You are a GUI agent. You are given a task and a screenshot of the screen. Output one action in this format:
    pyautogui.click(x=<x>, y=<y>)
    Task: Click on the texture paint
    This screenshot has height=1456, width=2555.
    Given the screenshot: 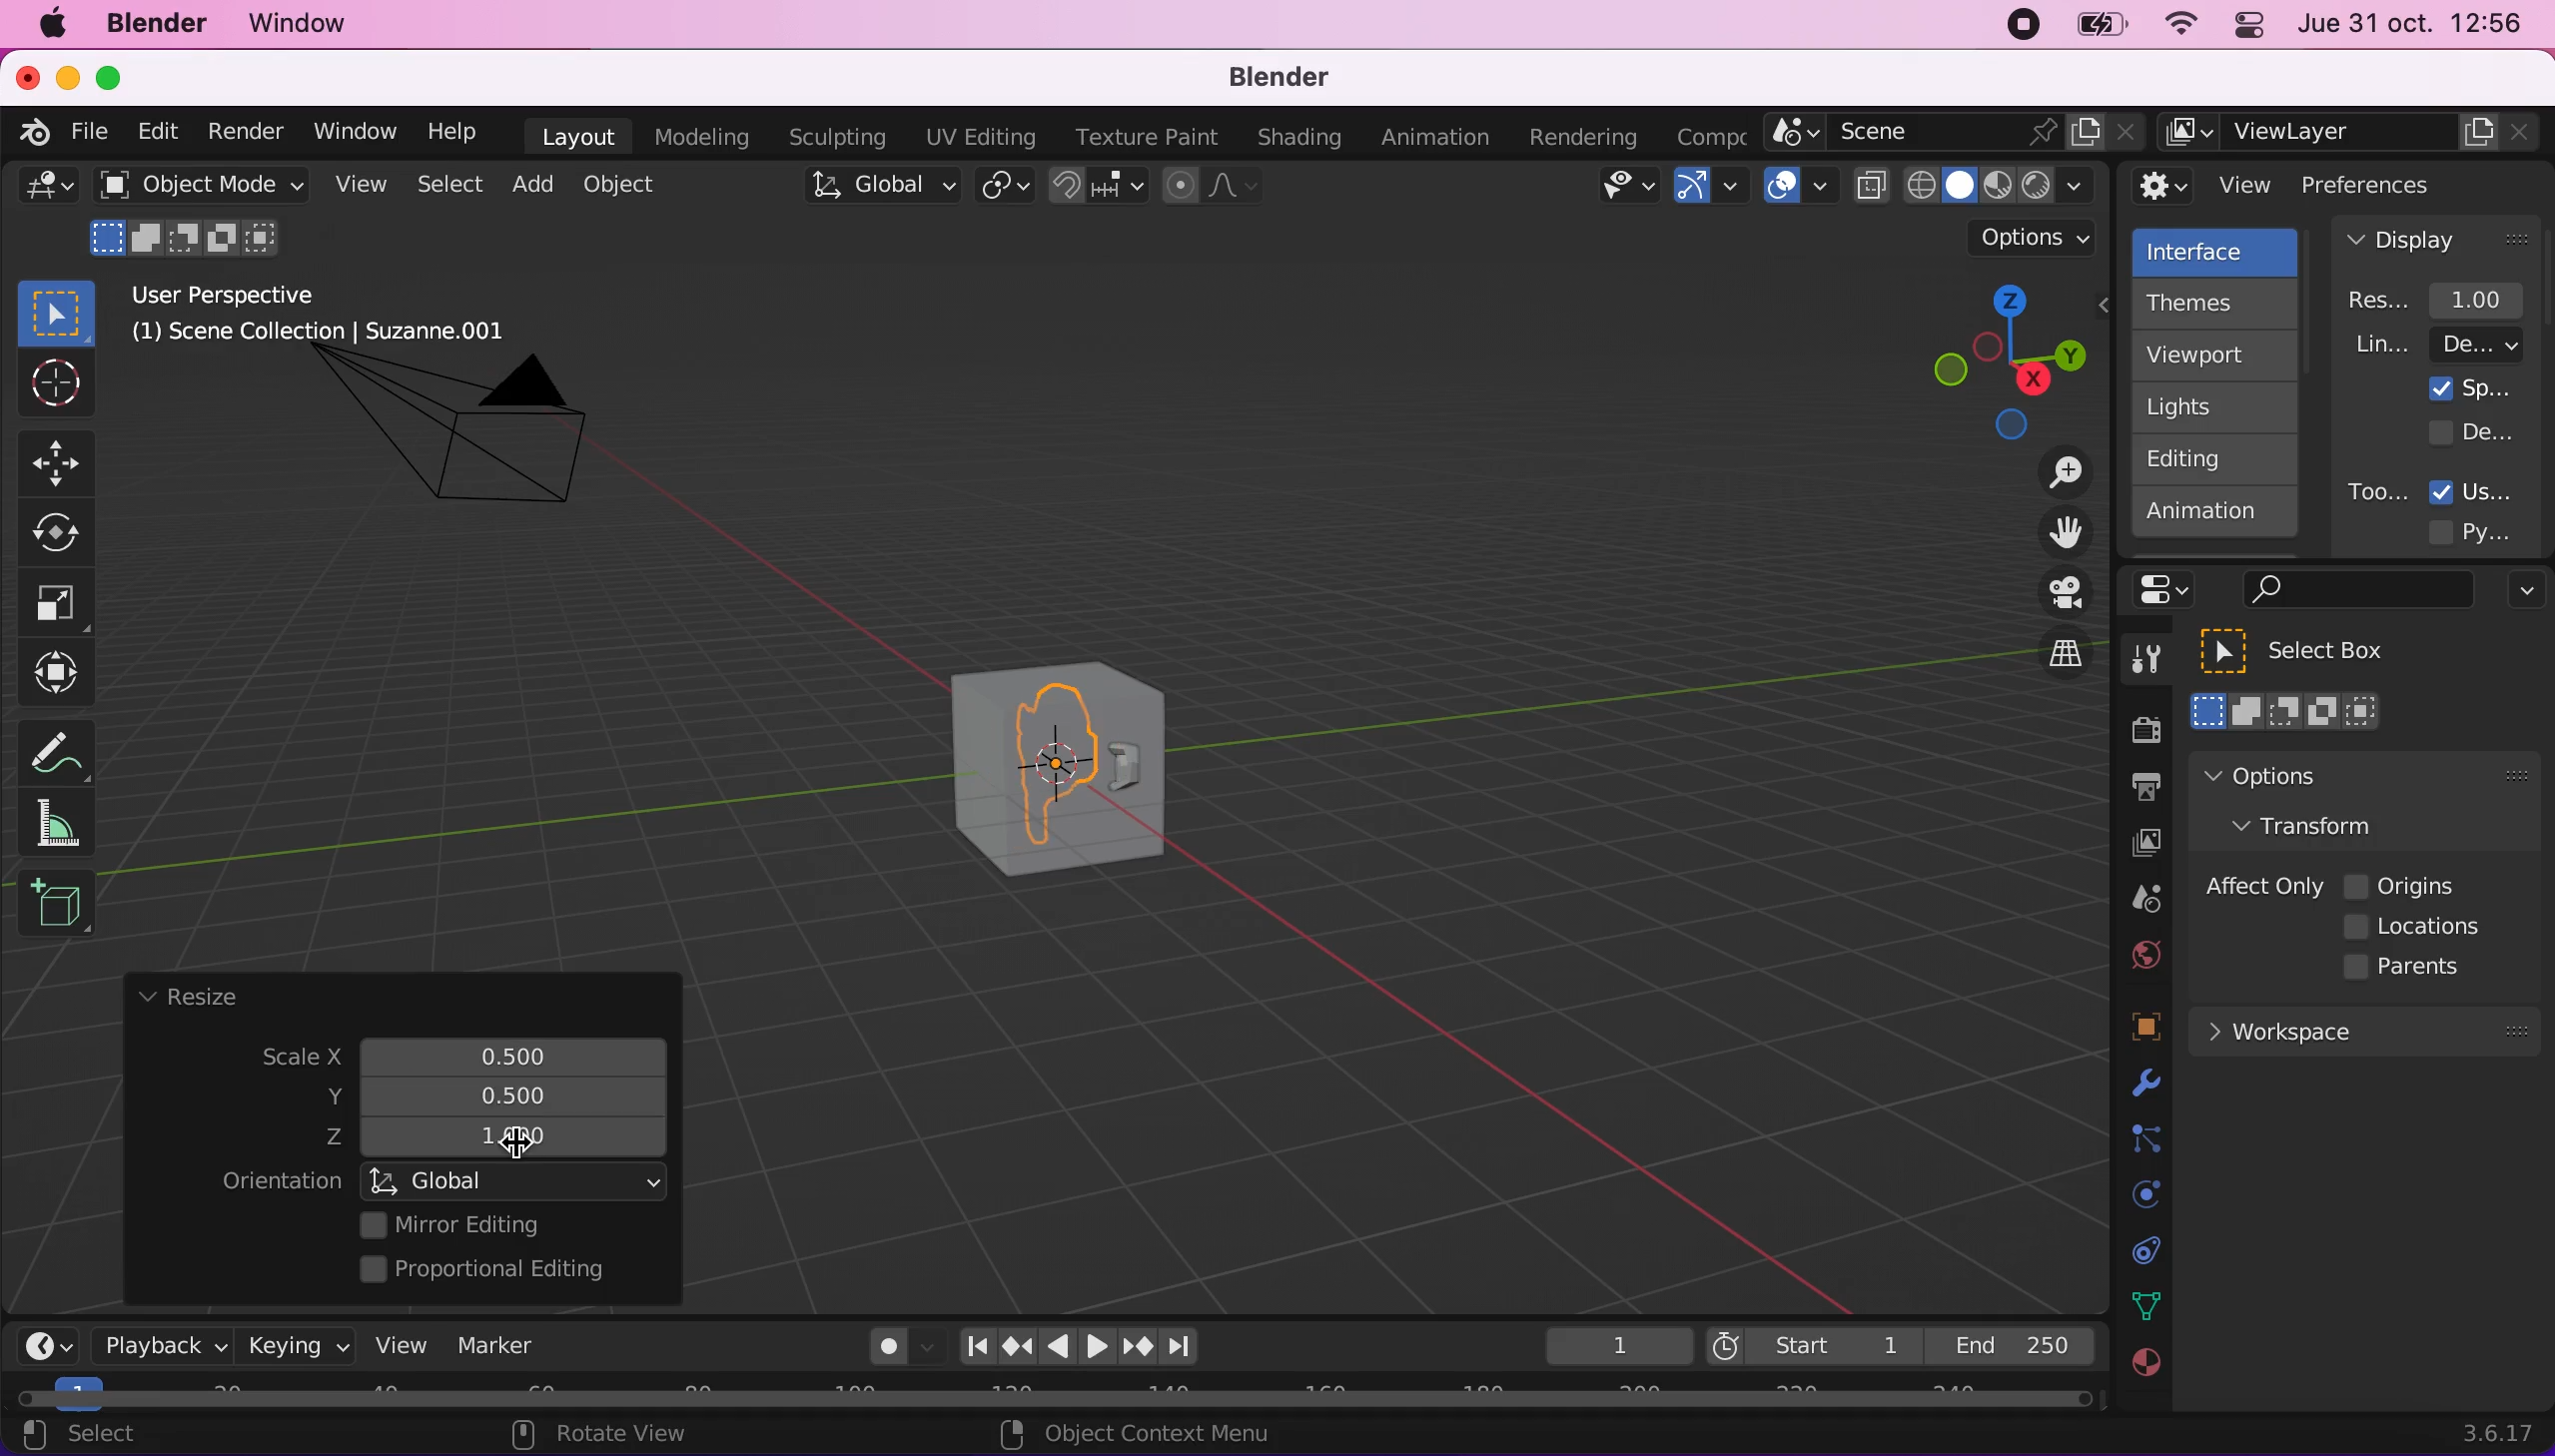 What is the action you would take?
    pyautogui.click(x=1142, y=136)
    